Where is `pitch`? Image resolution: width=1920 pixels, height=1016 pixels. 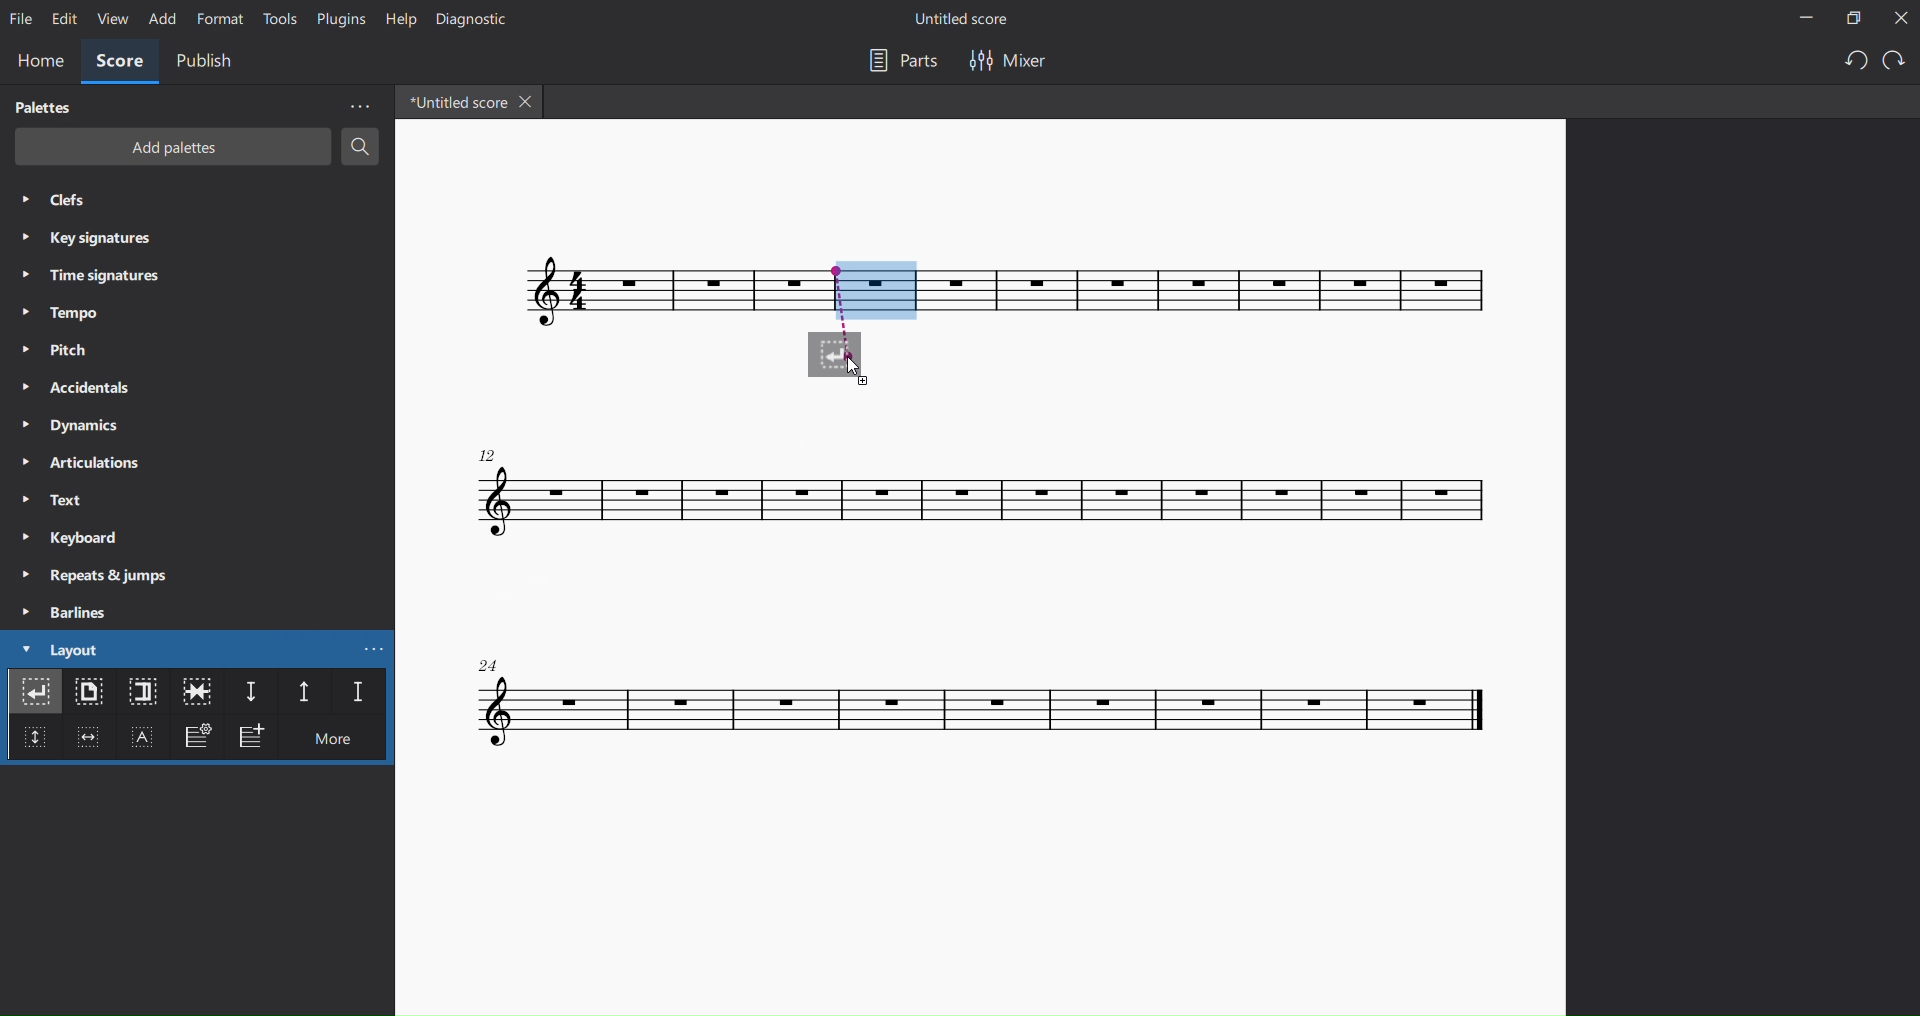
pitch is located at coordinates (63, 351).